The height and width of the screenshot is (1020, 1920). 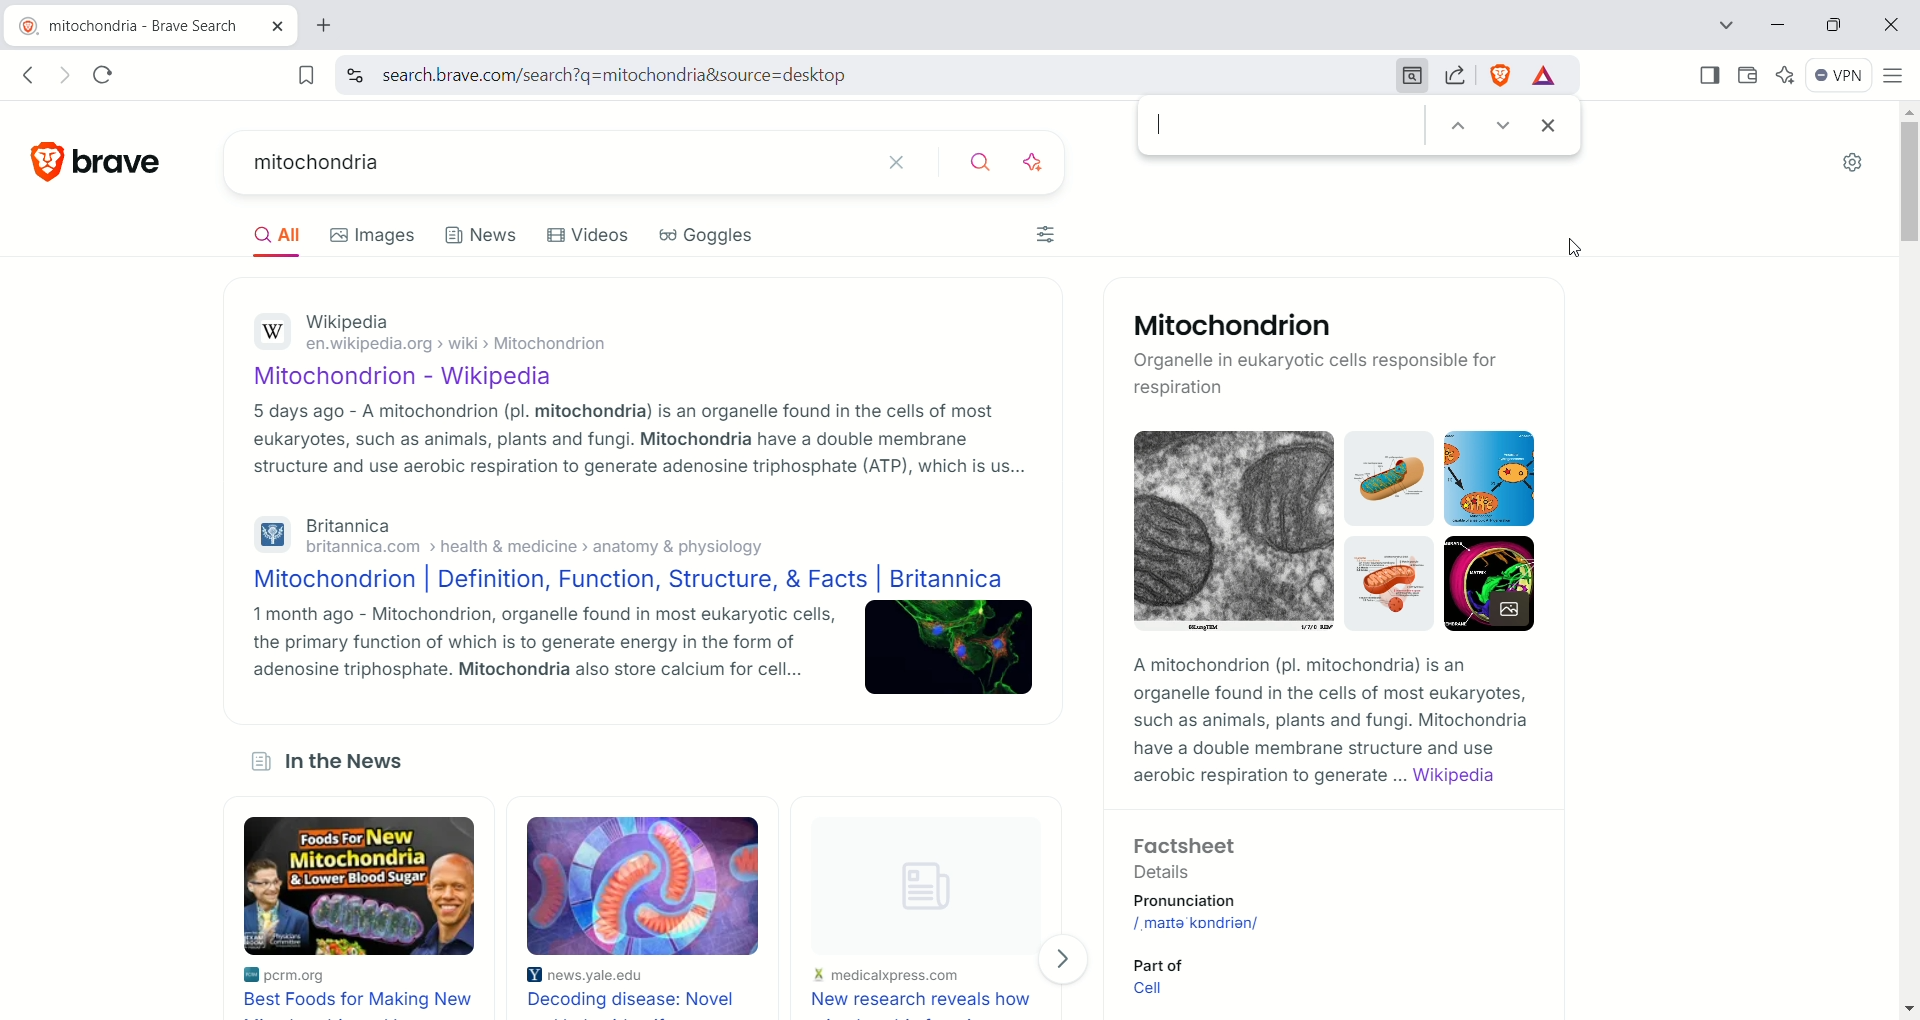 I want to click on search, so click(x=983, y=163).